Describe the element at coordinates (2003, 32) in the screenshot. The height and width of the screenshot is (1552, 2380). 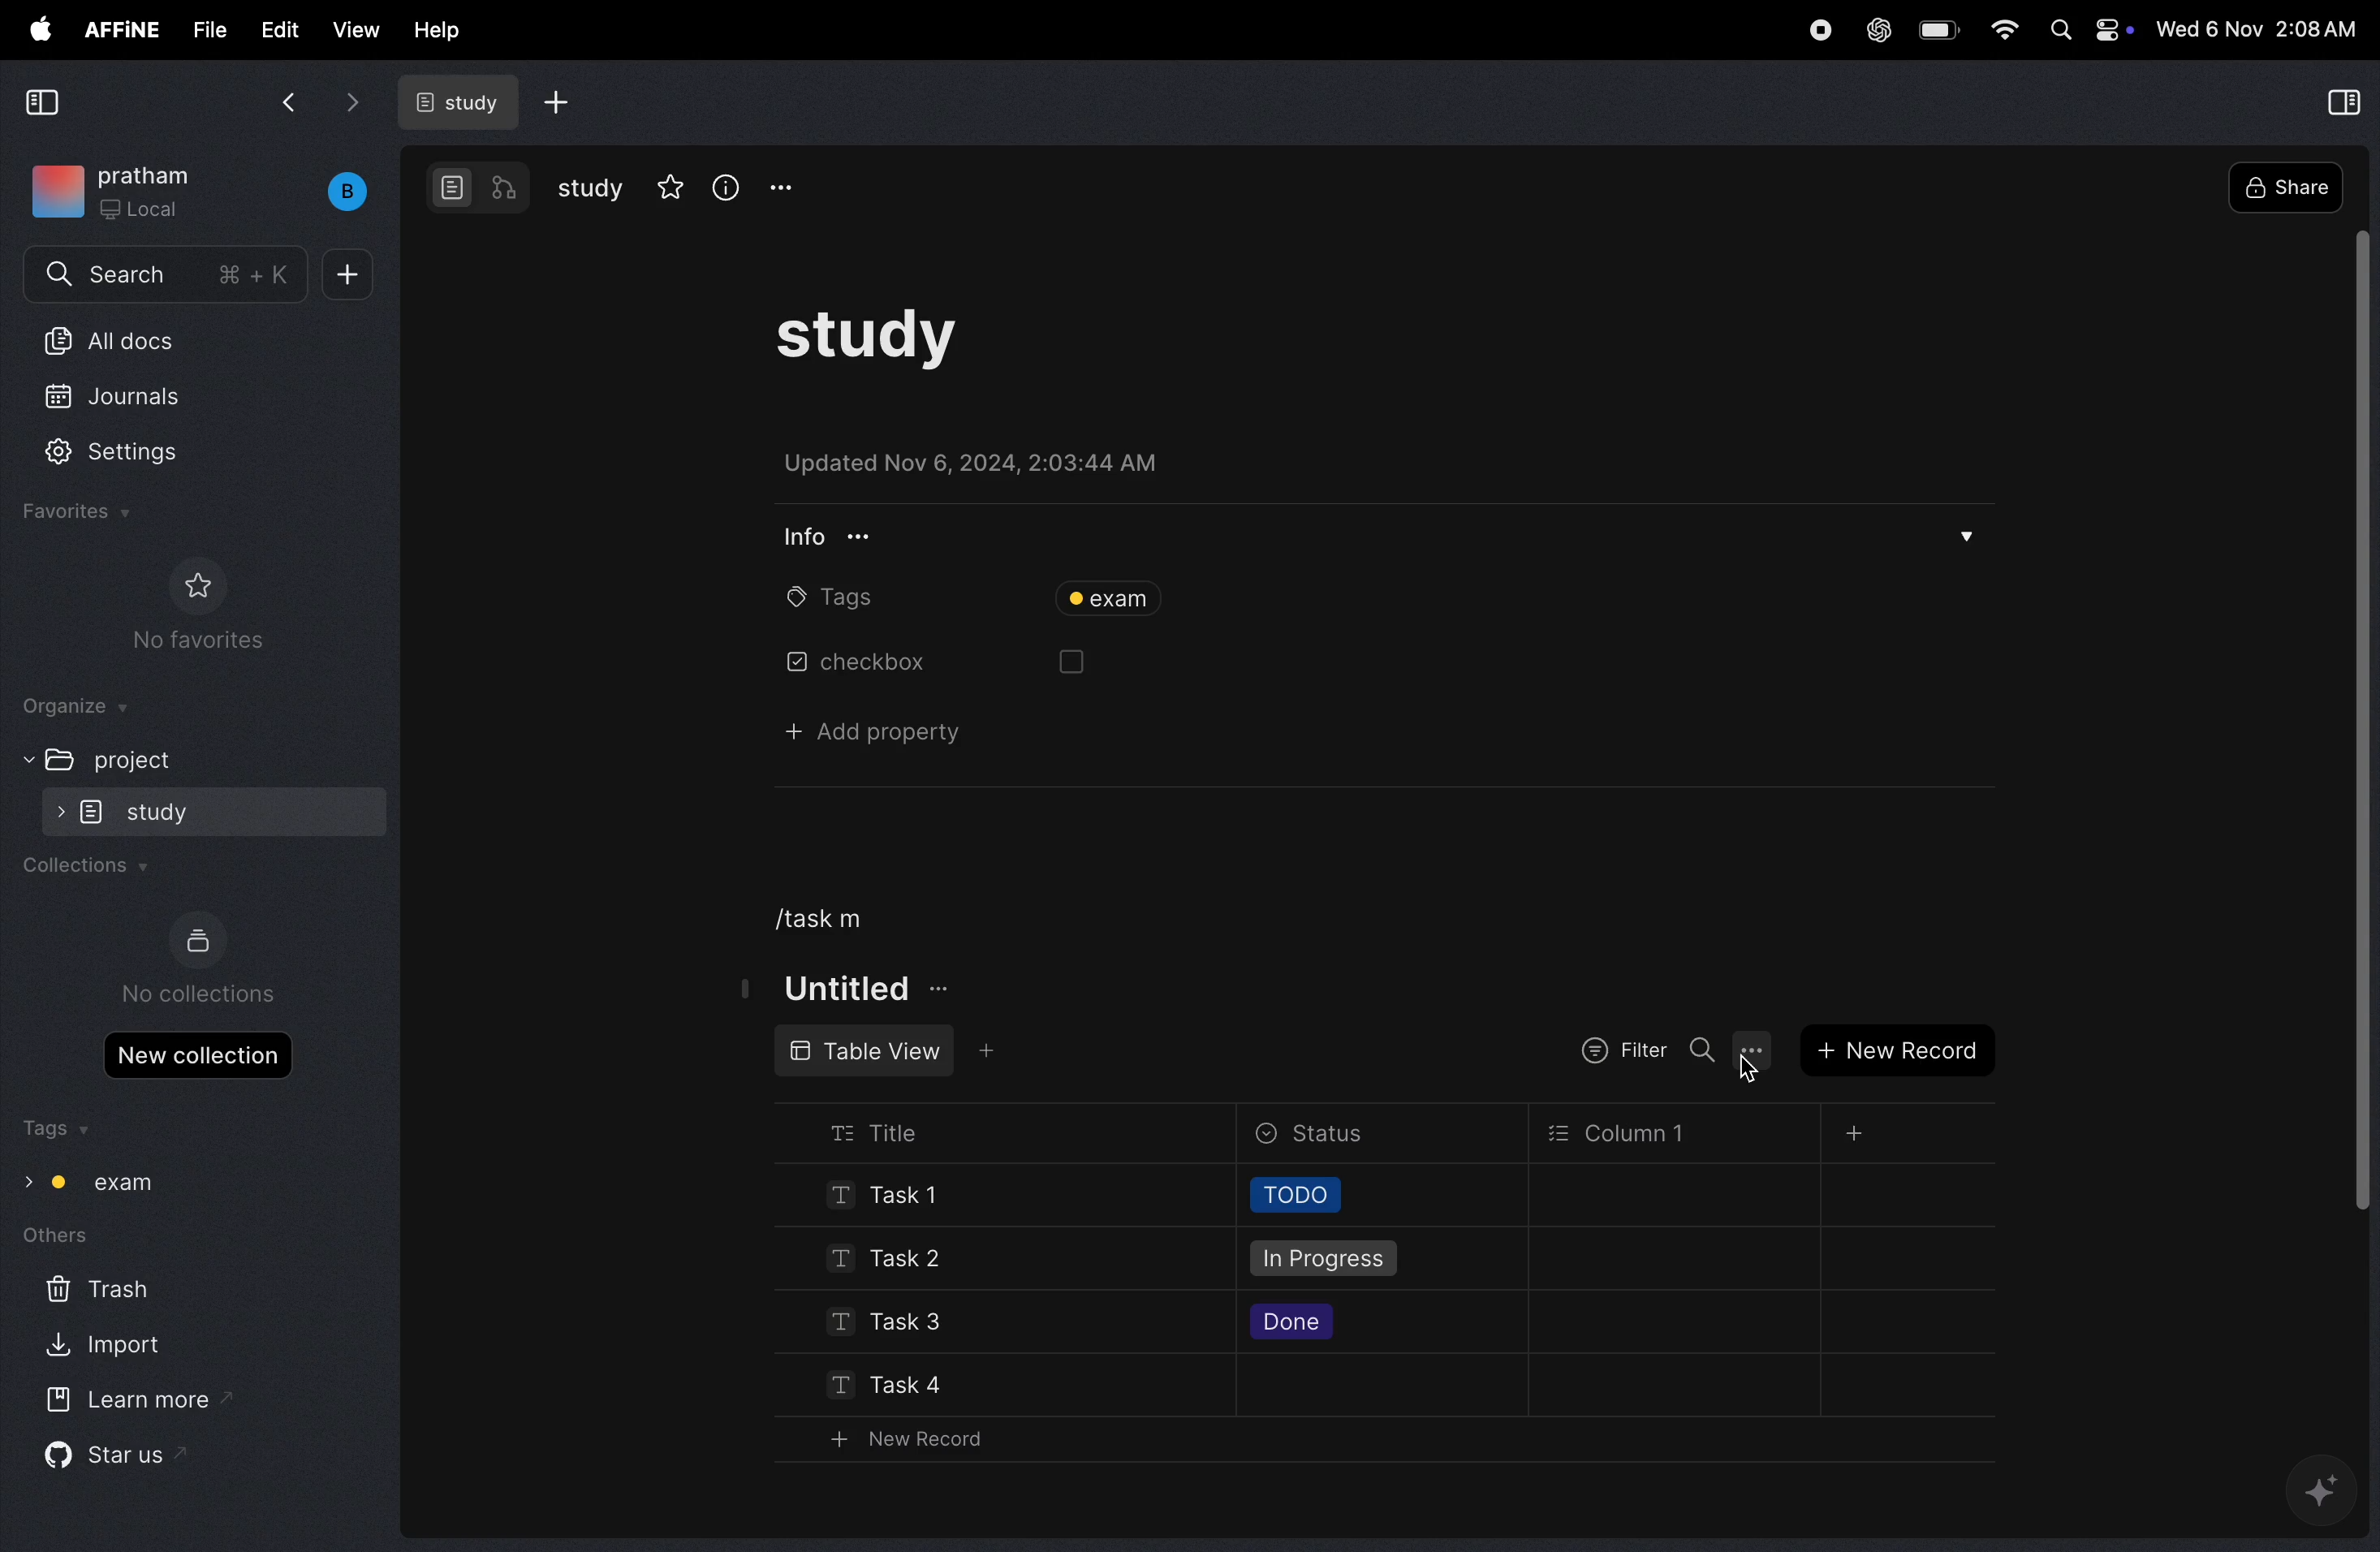
I see `wifi` at that location.